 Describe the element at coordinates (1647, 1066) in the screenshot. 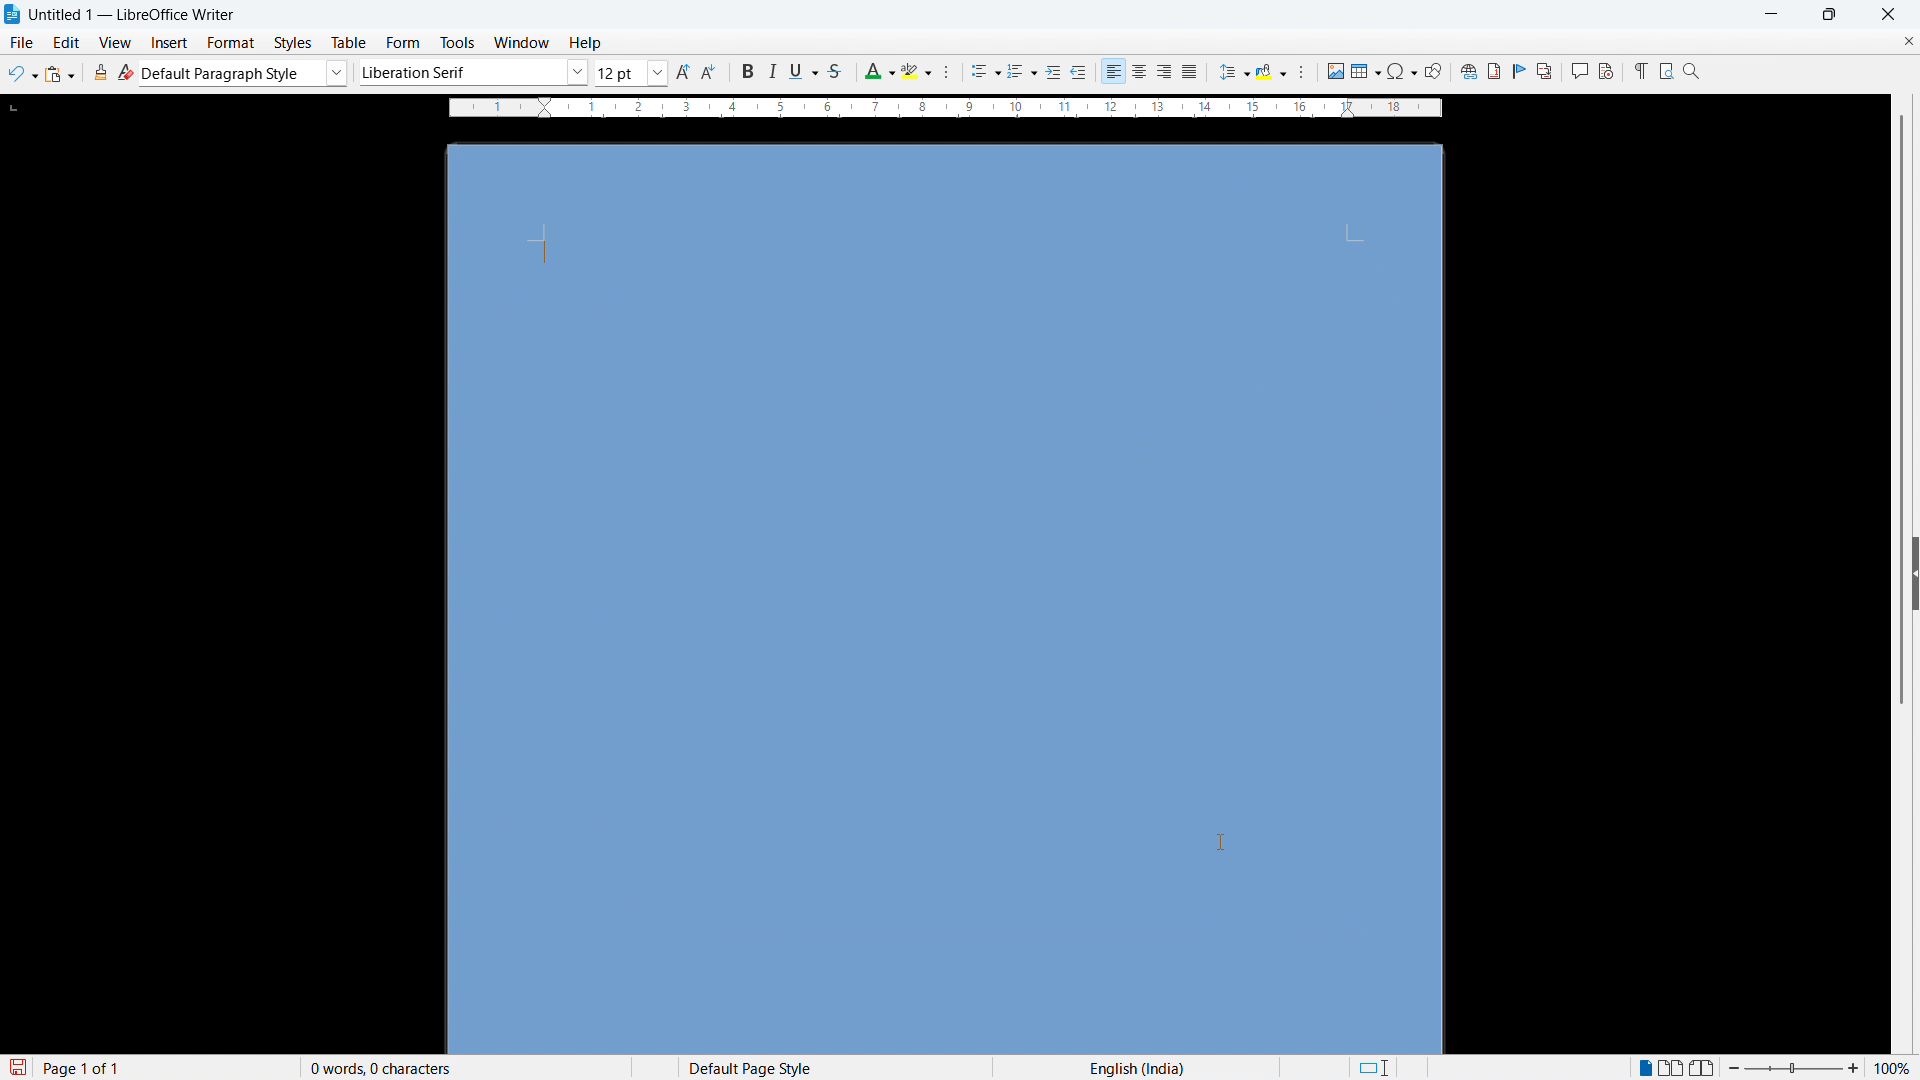

I see `Single page view ` at that location.